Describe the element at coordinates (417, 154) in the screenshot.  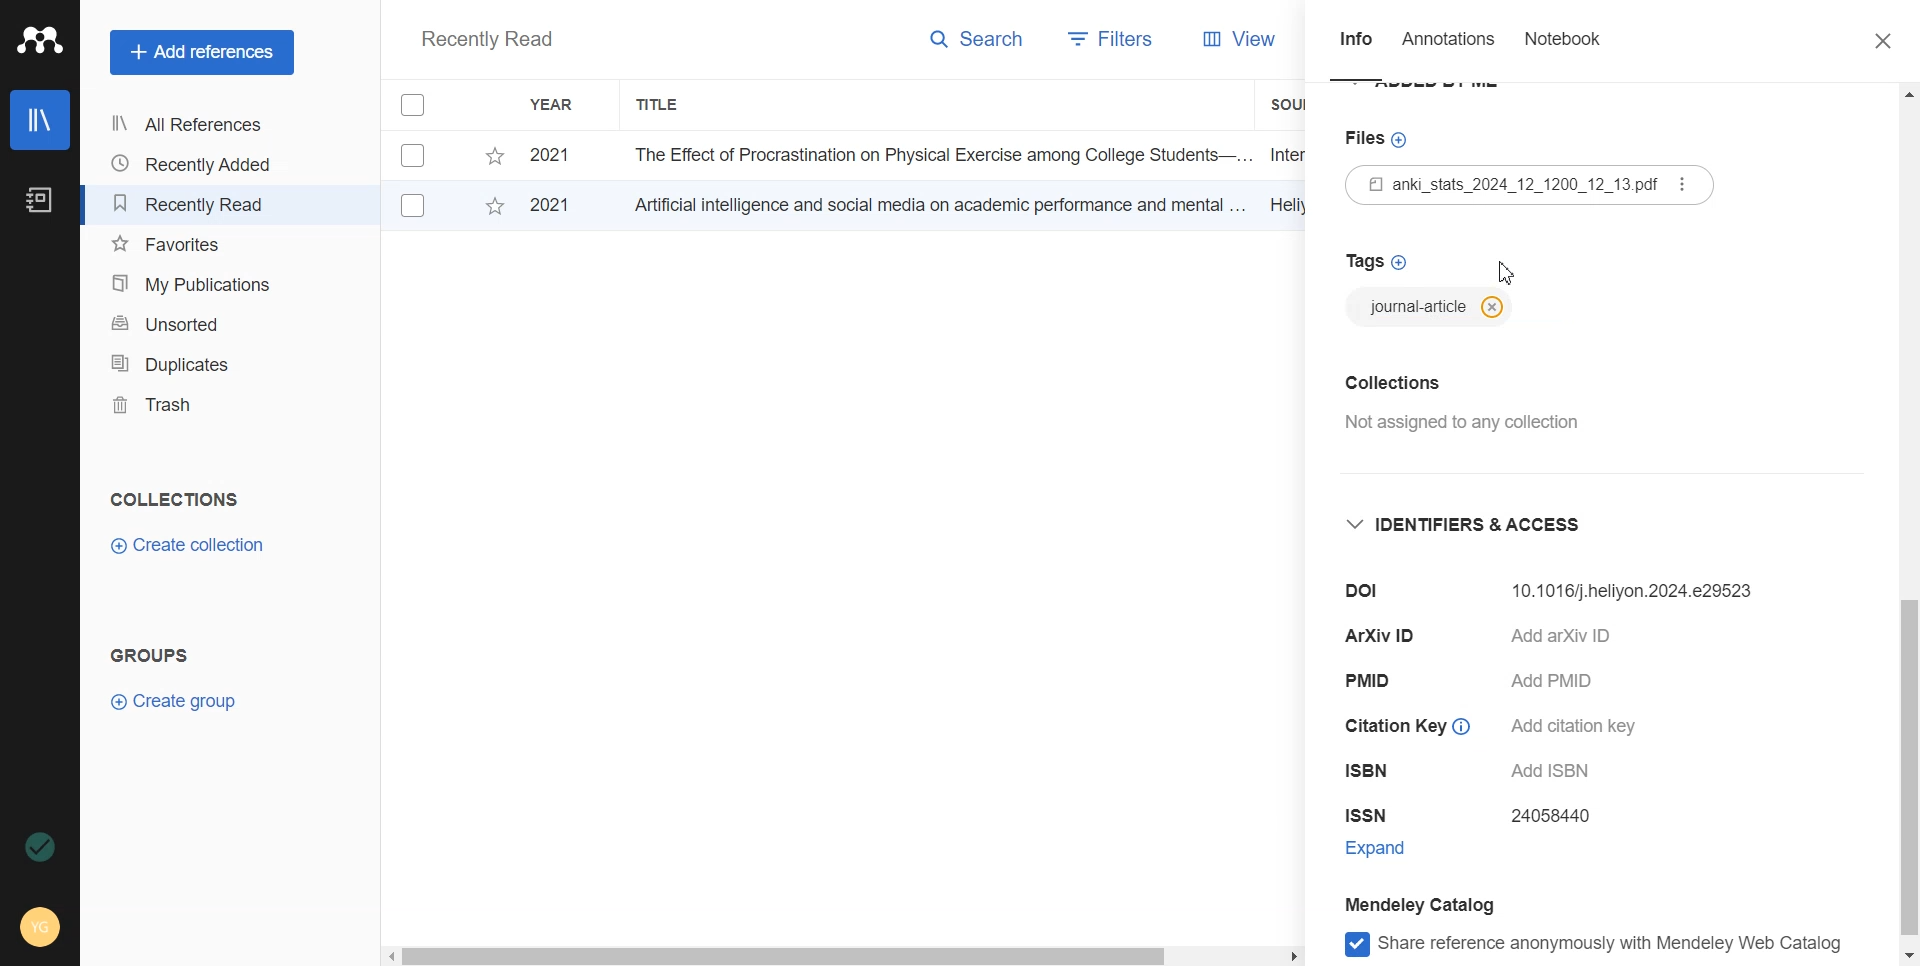
I see `Checkbox` at that location.